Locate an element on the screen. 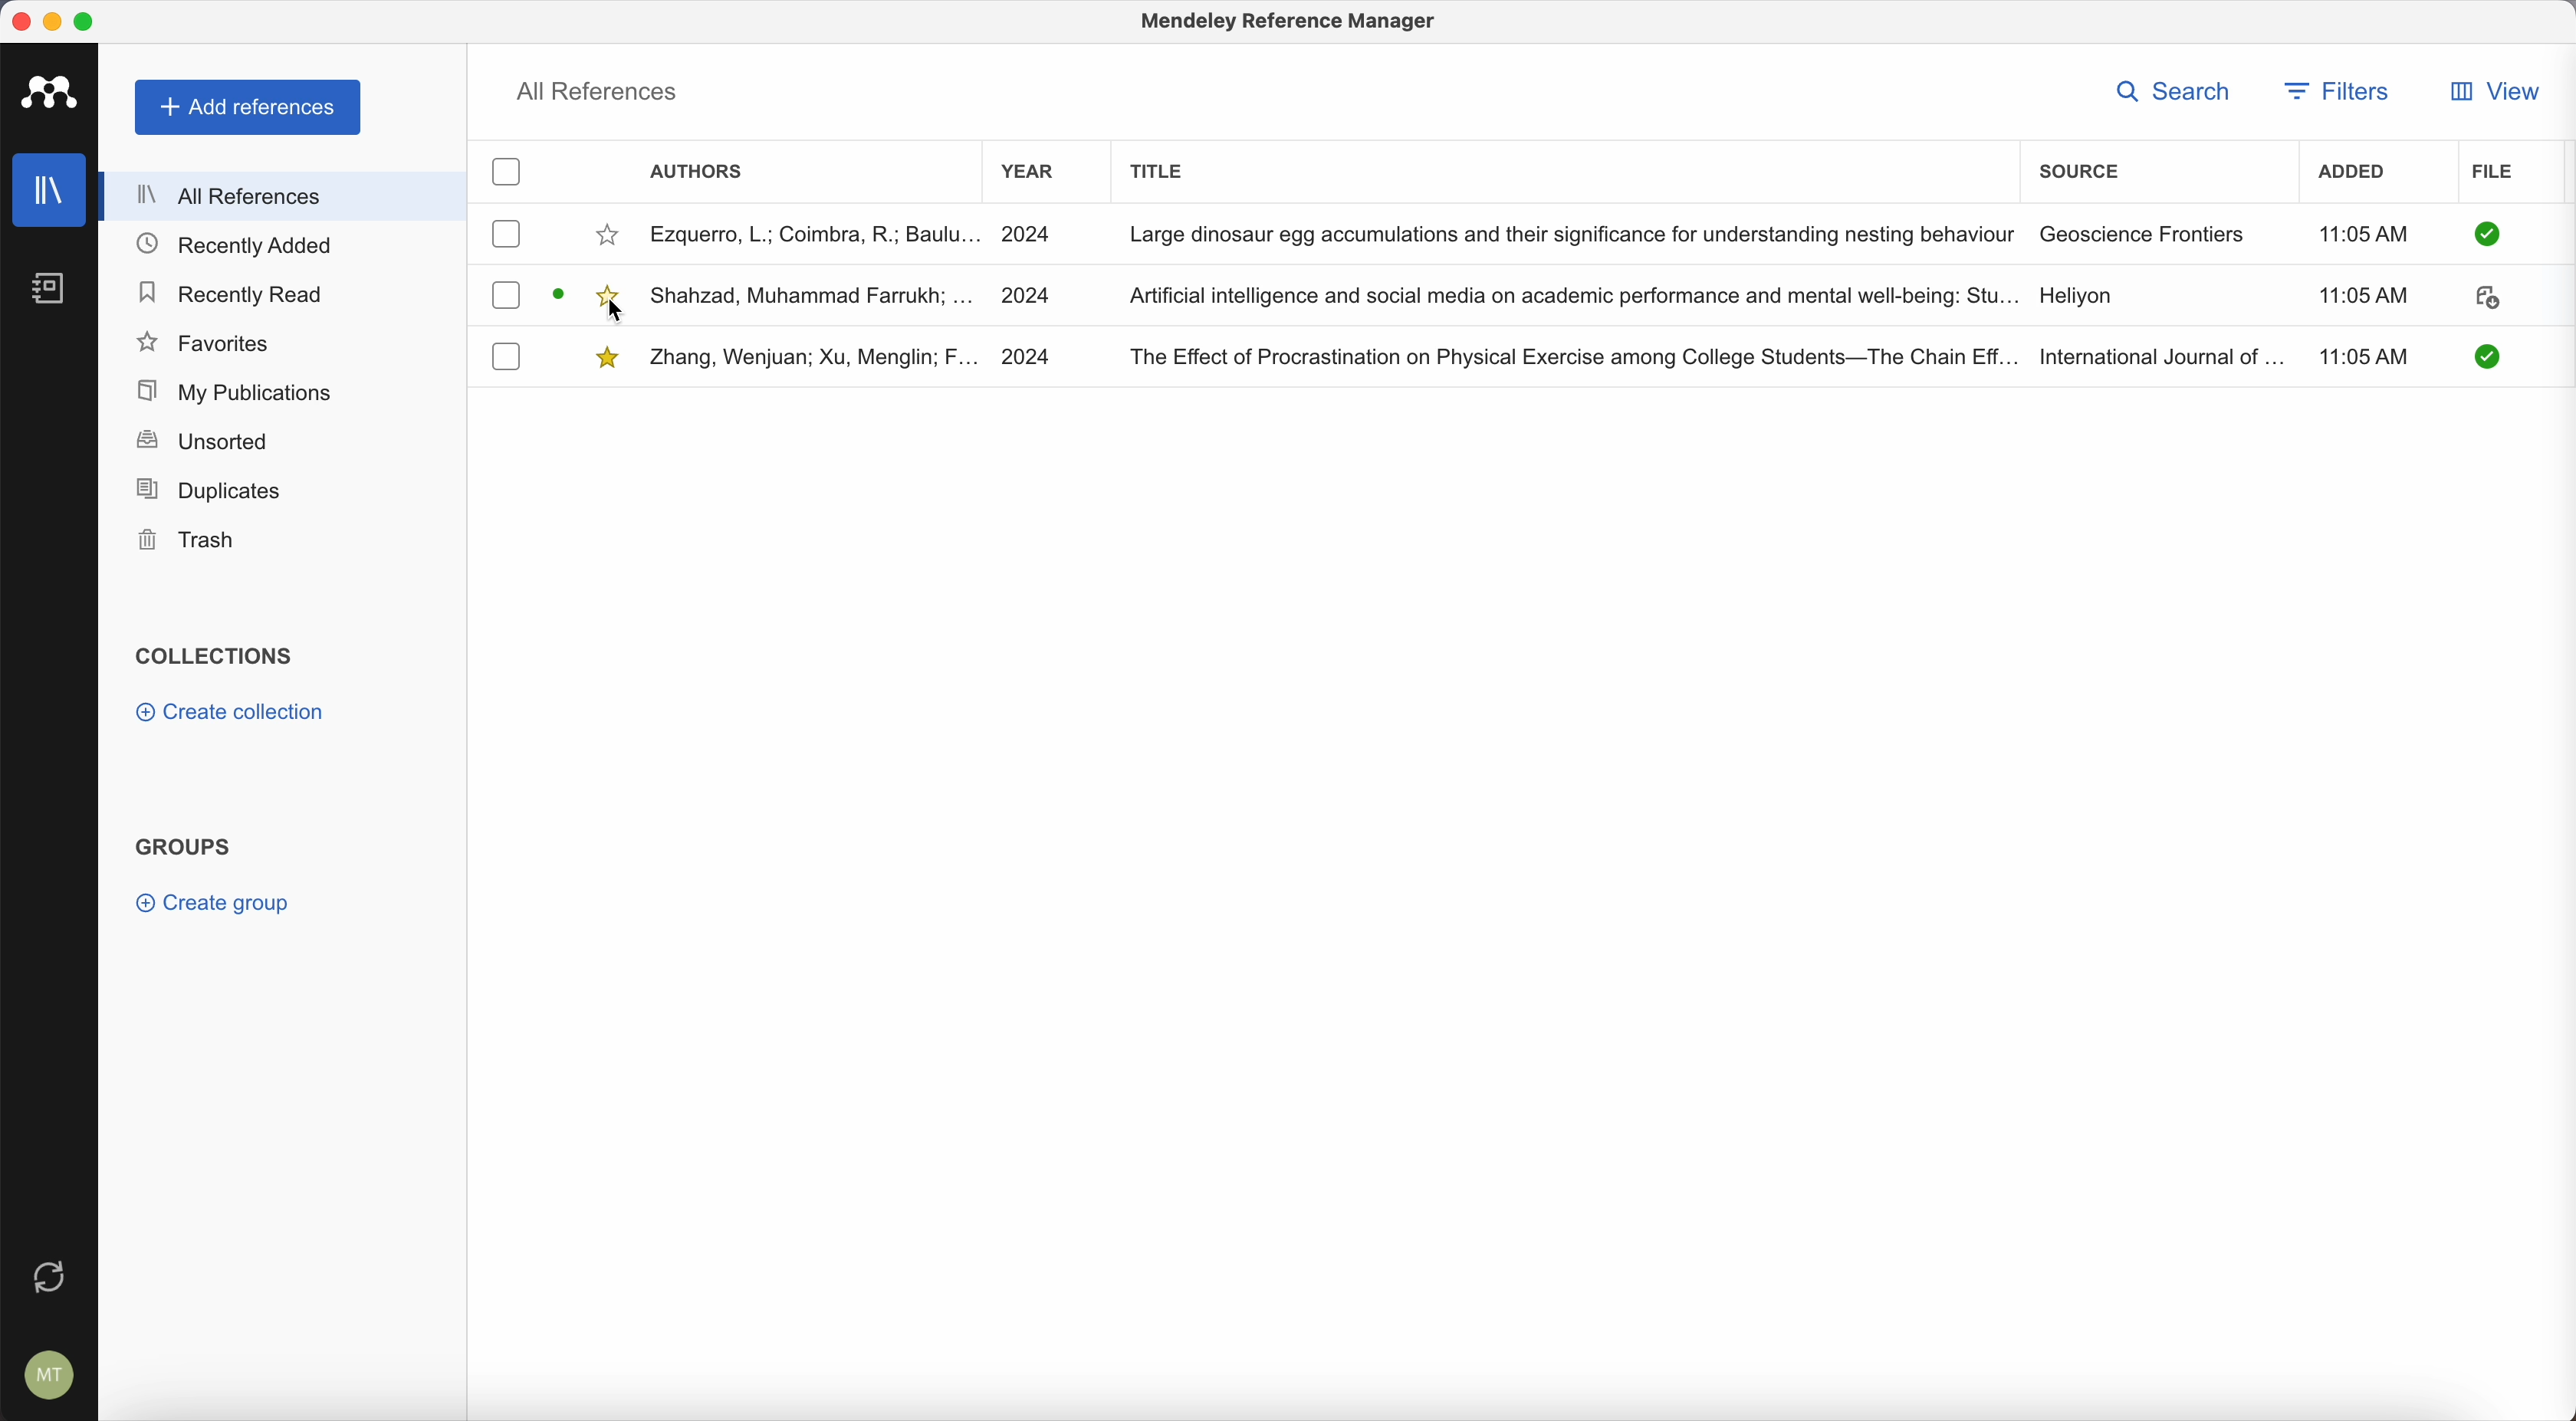 The height and width of the screenshot is (1421, 2576). create group is located at coordinates (218, 903).